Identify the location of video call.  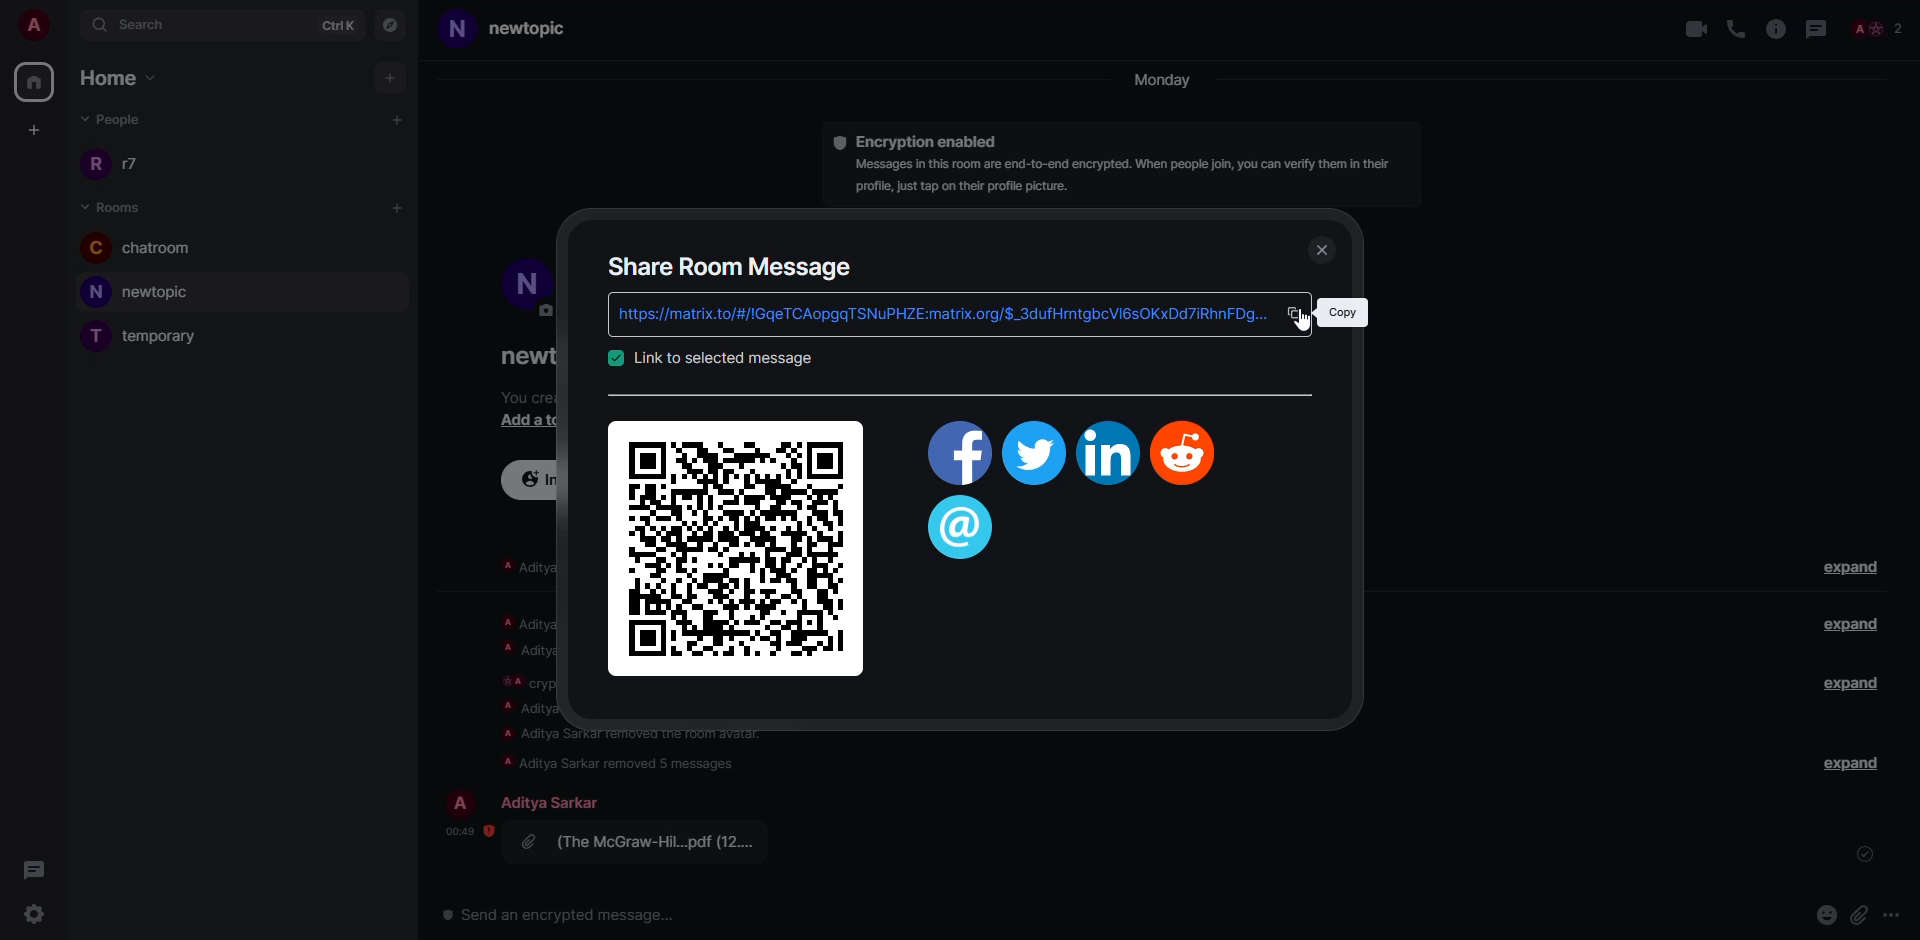
(1693, 28).